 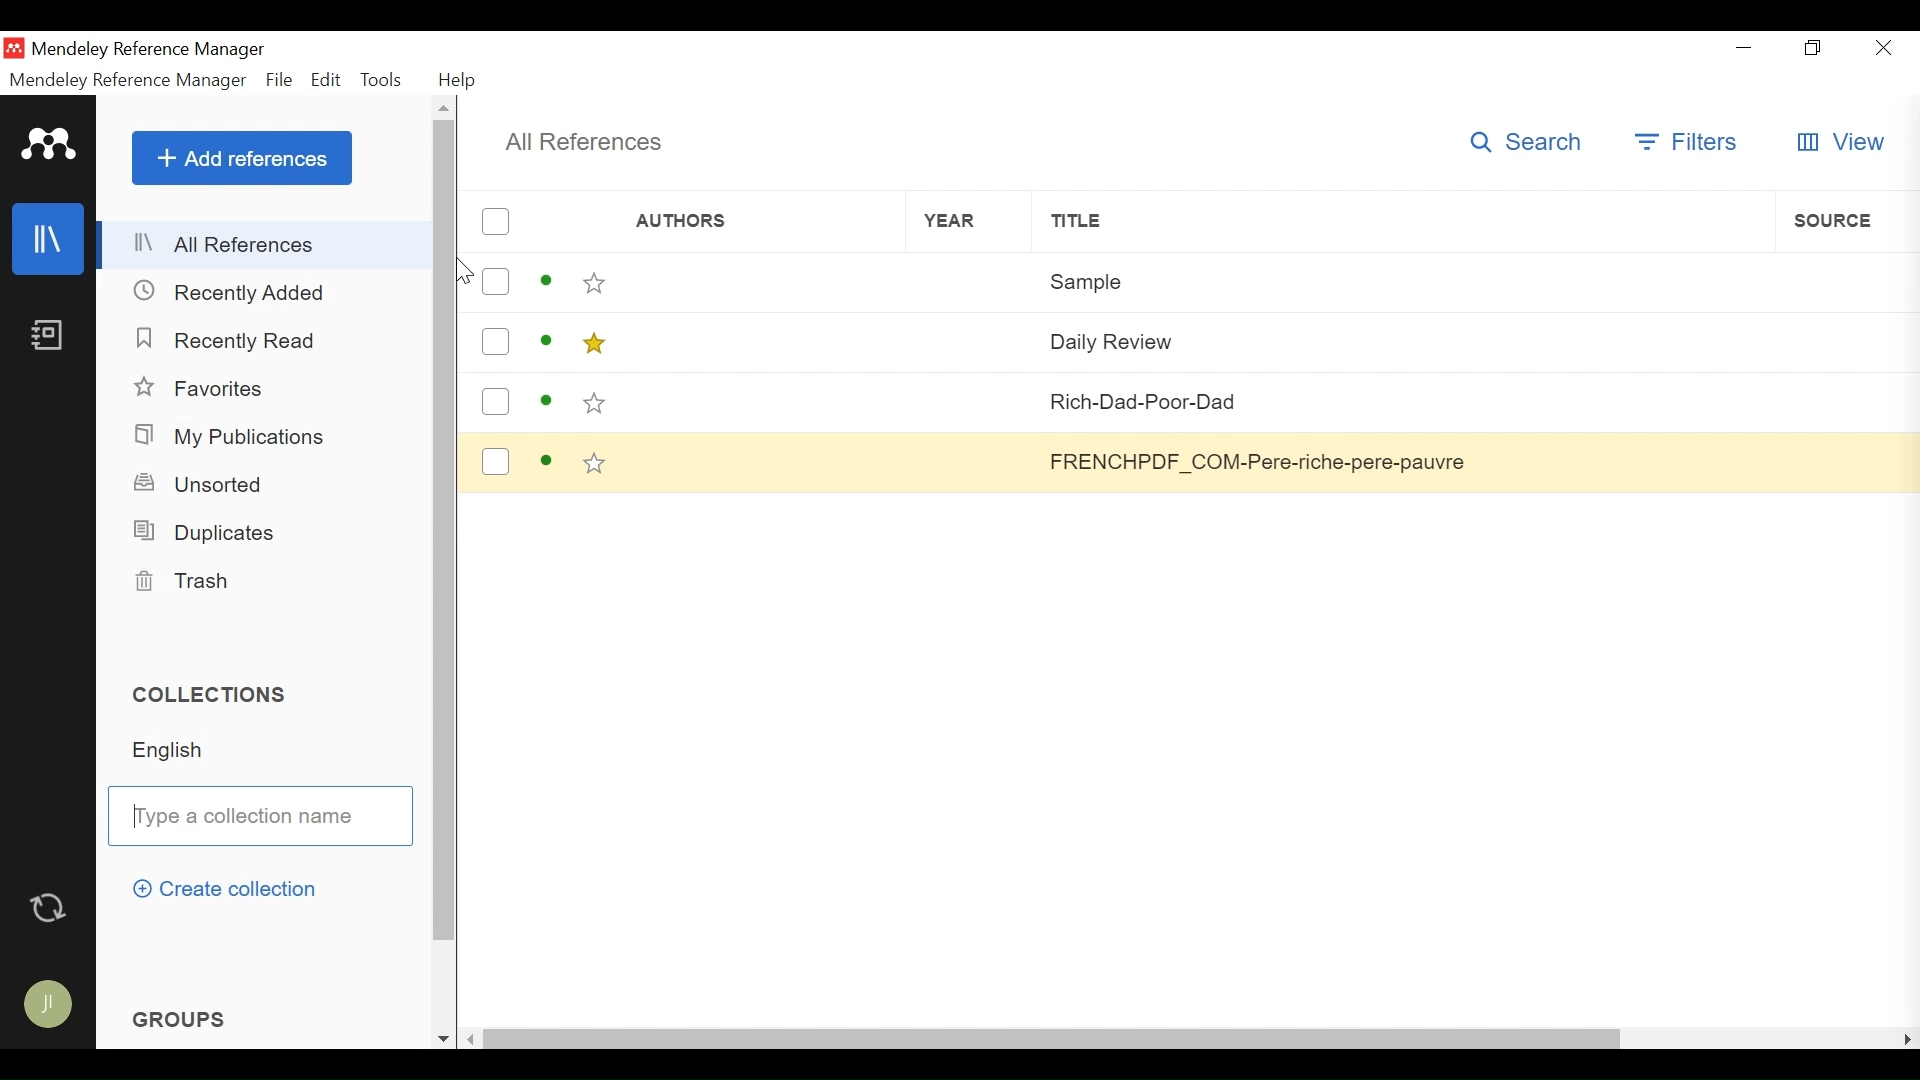 I want to click on Source, so click(x=1846, y=278).